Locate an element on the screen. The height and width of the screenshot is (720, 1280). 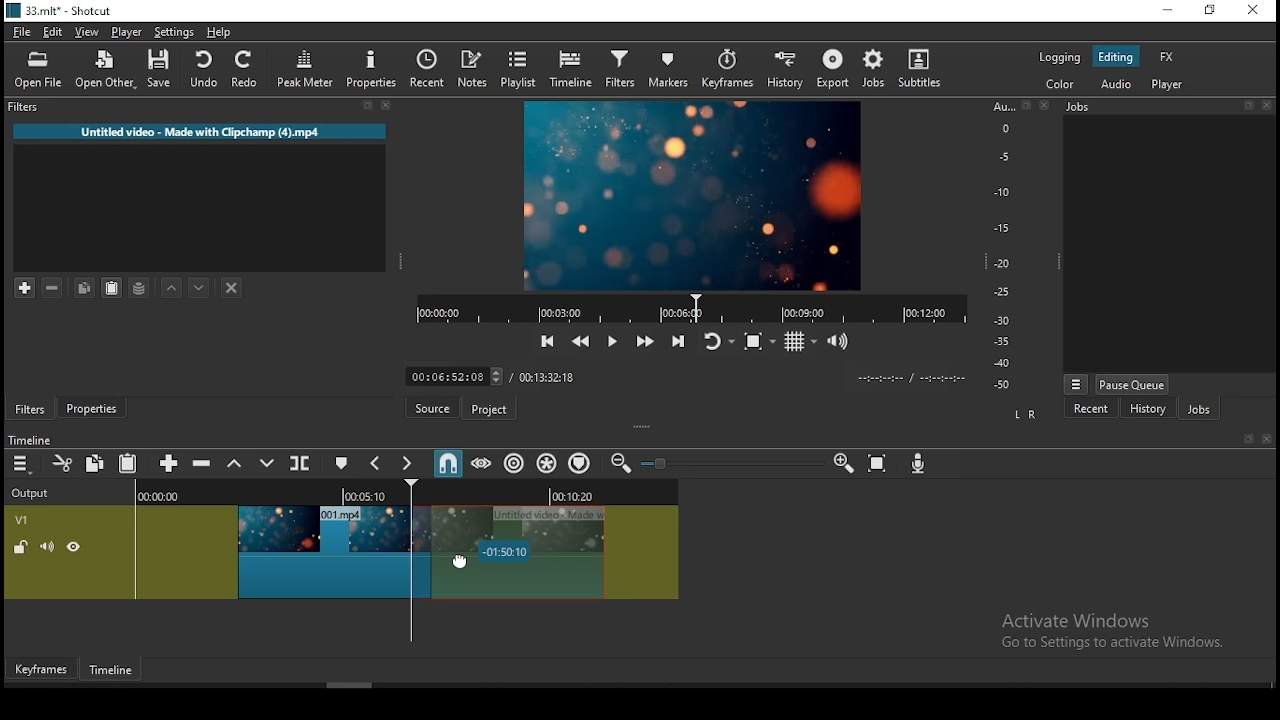
previous marker is located at coordinates (380, 465).